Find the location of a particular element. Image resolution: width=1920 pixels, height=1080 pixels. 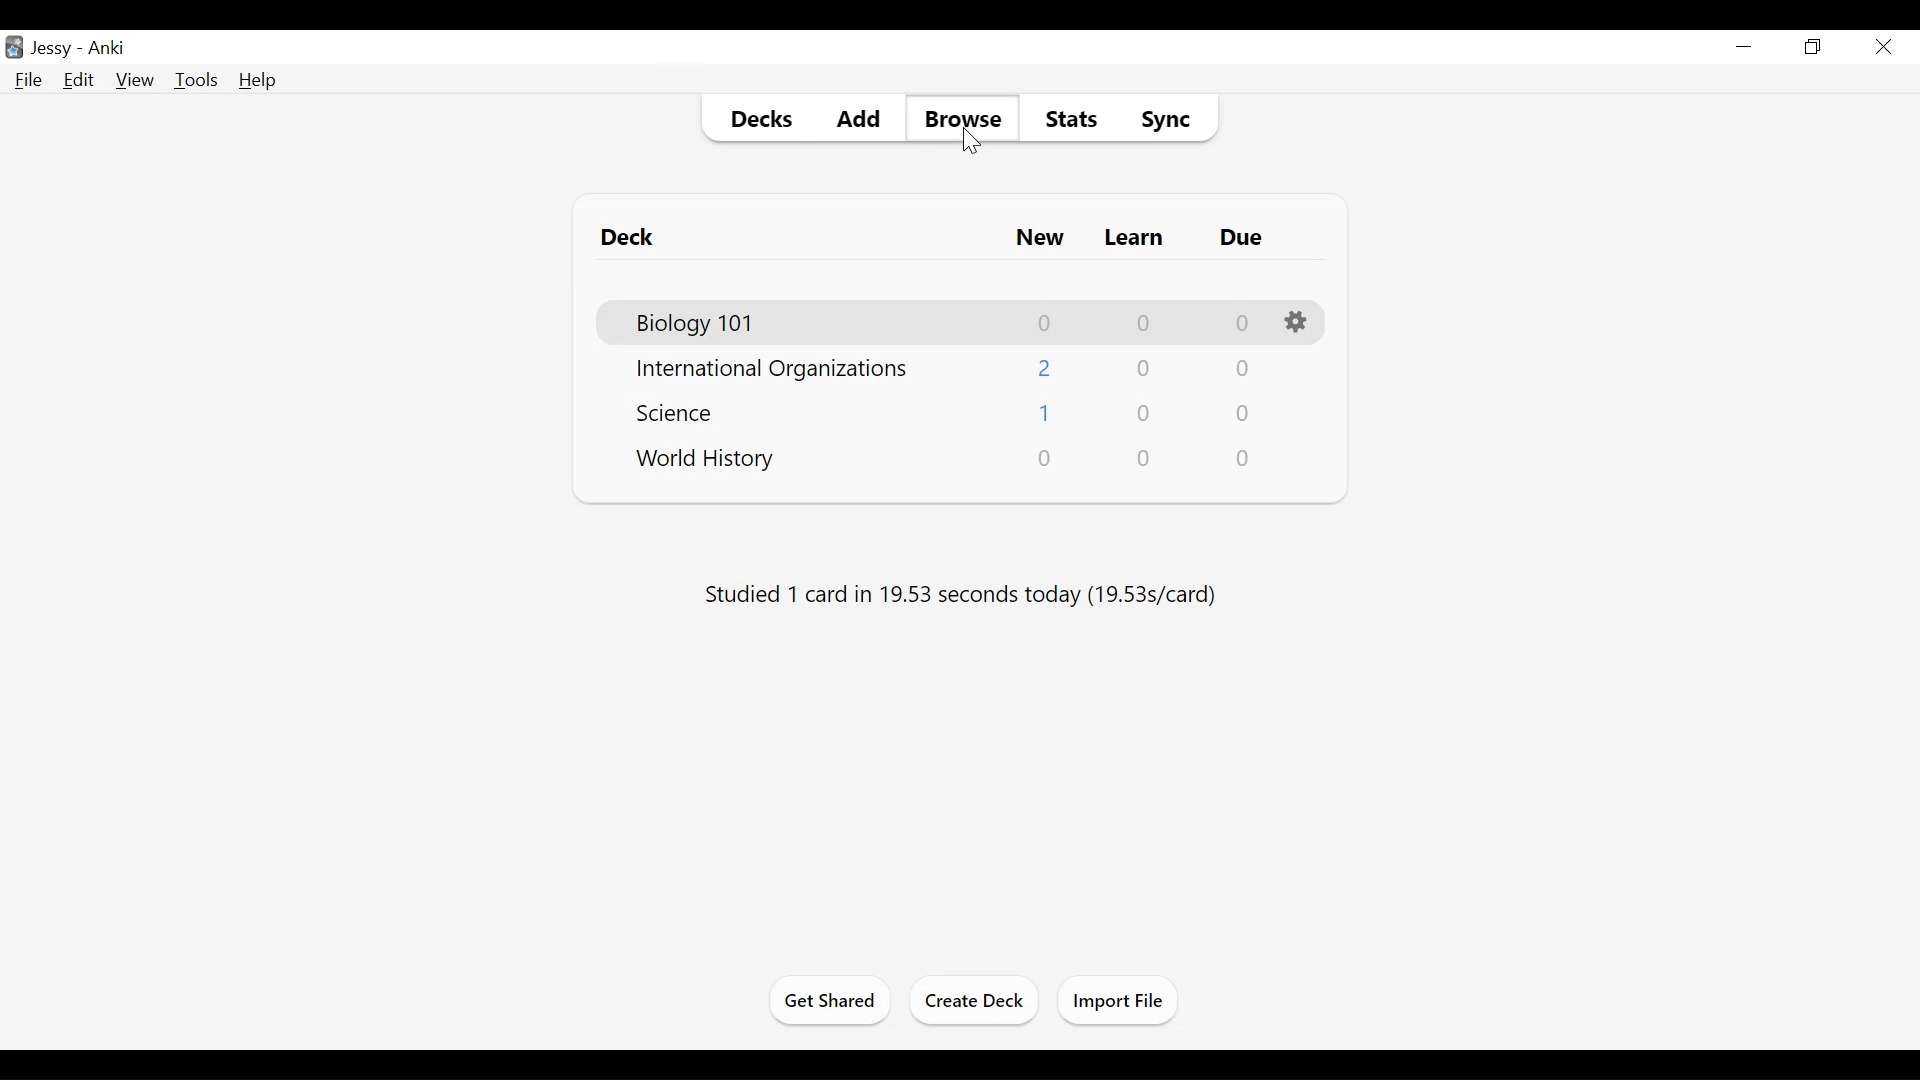

Cursor is located at coordinates (971, 142).